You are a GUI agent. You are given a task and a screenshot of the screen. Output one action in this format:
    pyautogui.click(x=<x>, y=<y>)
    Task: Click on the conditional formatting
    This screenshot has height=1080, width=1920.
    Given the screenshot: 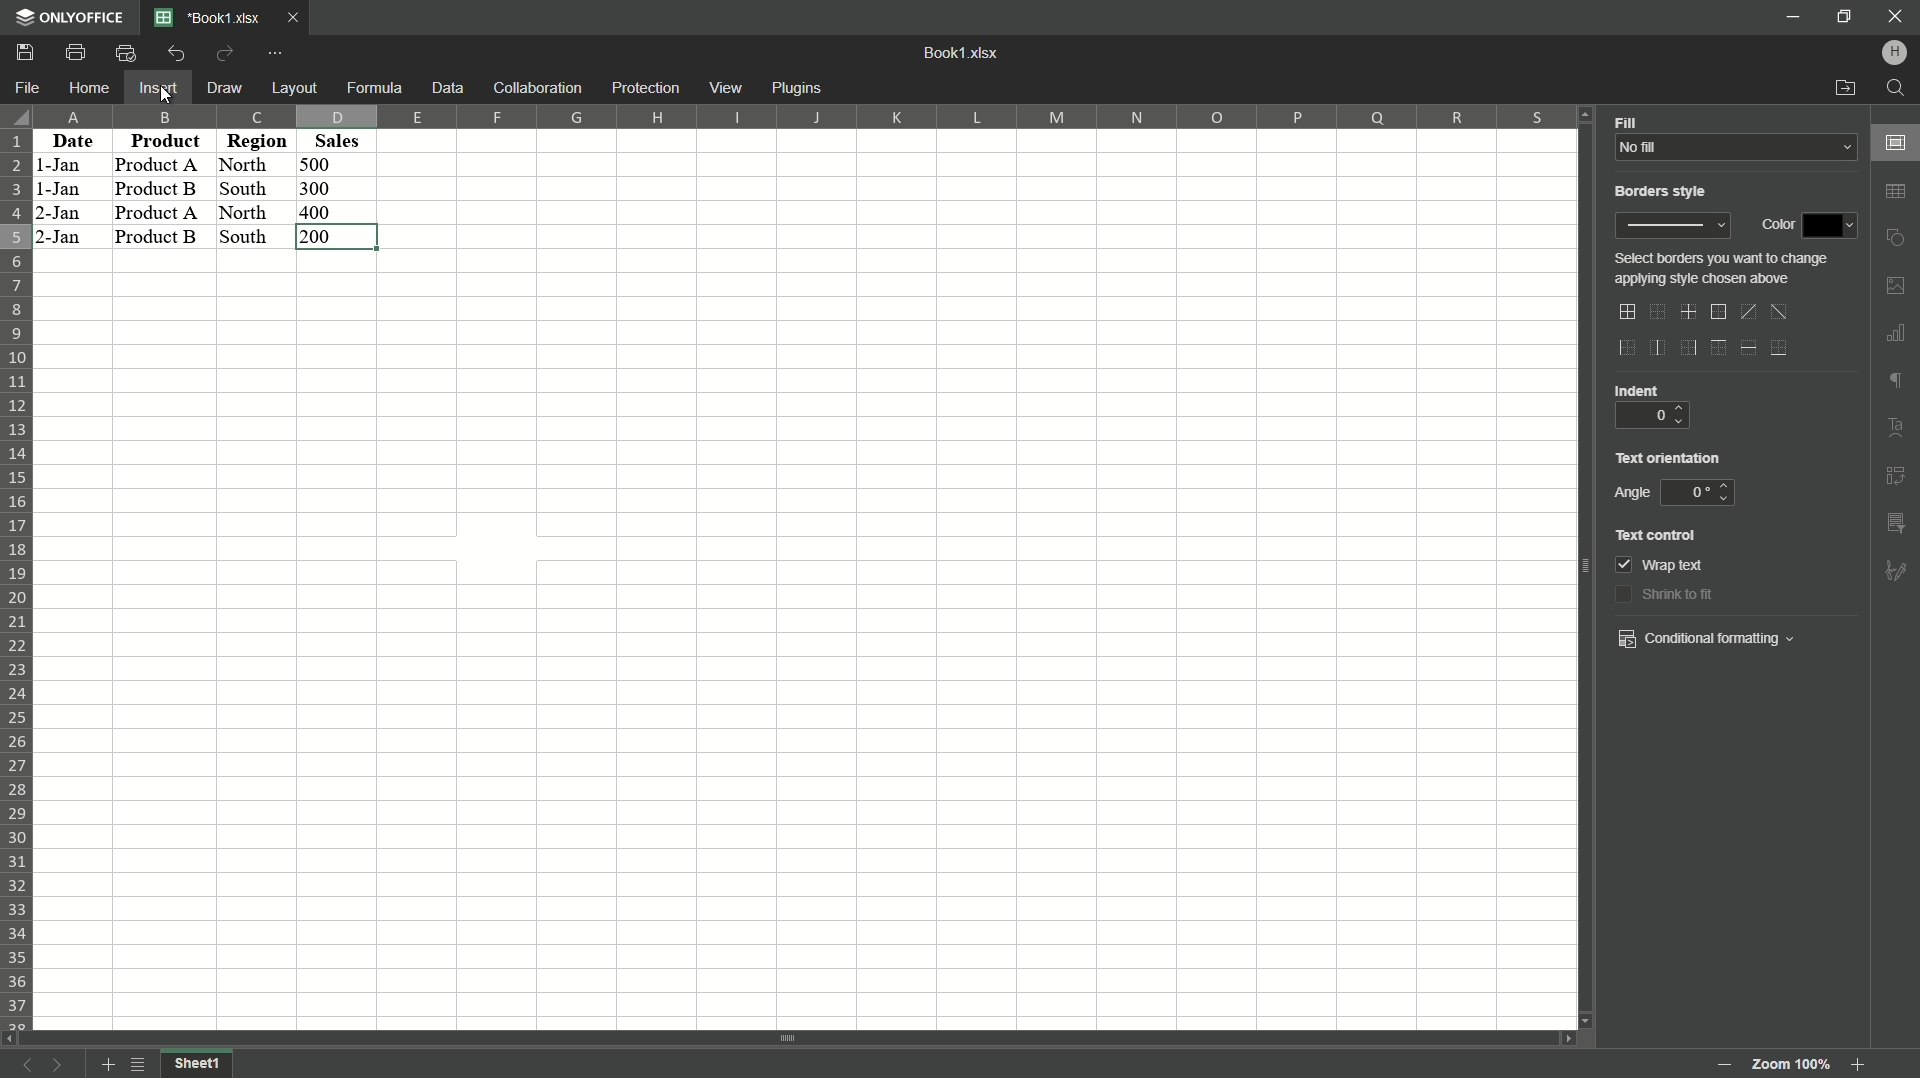 What is the action you would take?
    pyautogui.click(x=1697, y=640)
    